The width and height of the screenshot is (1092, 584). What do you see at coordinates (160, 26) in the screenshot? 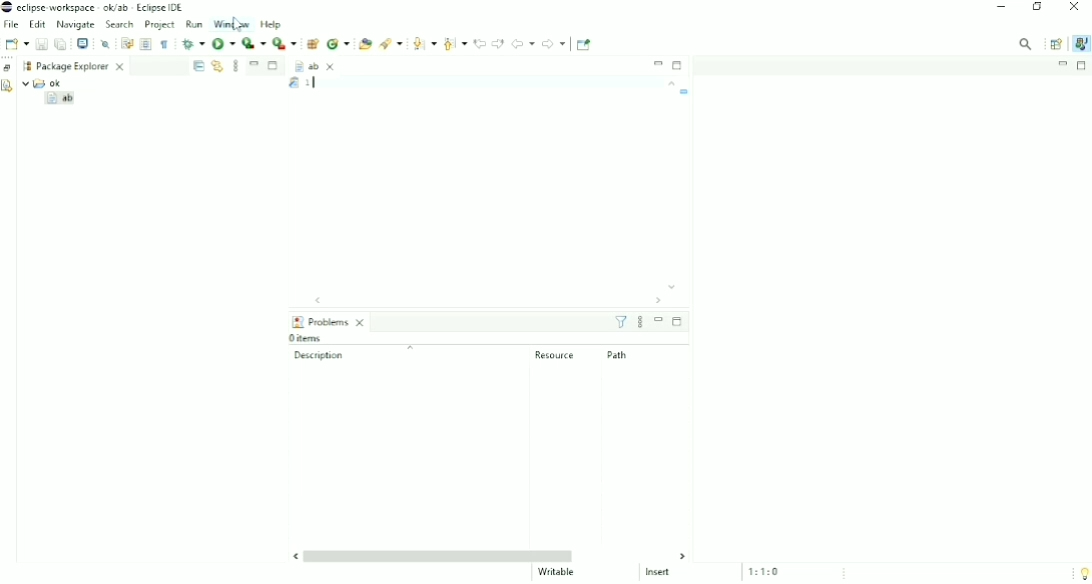
I see `Project` at bounding box center [160, 26].